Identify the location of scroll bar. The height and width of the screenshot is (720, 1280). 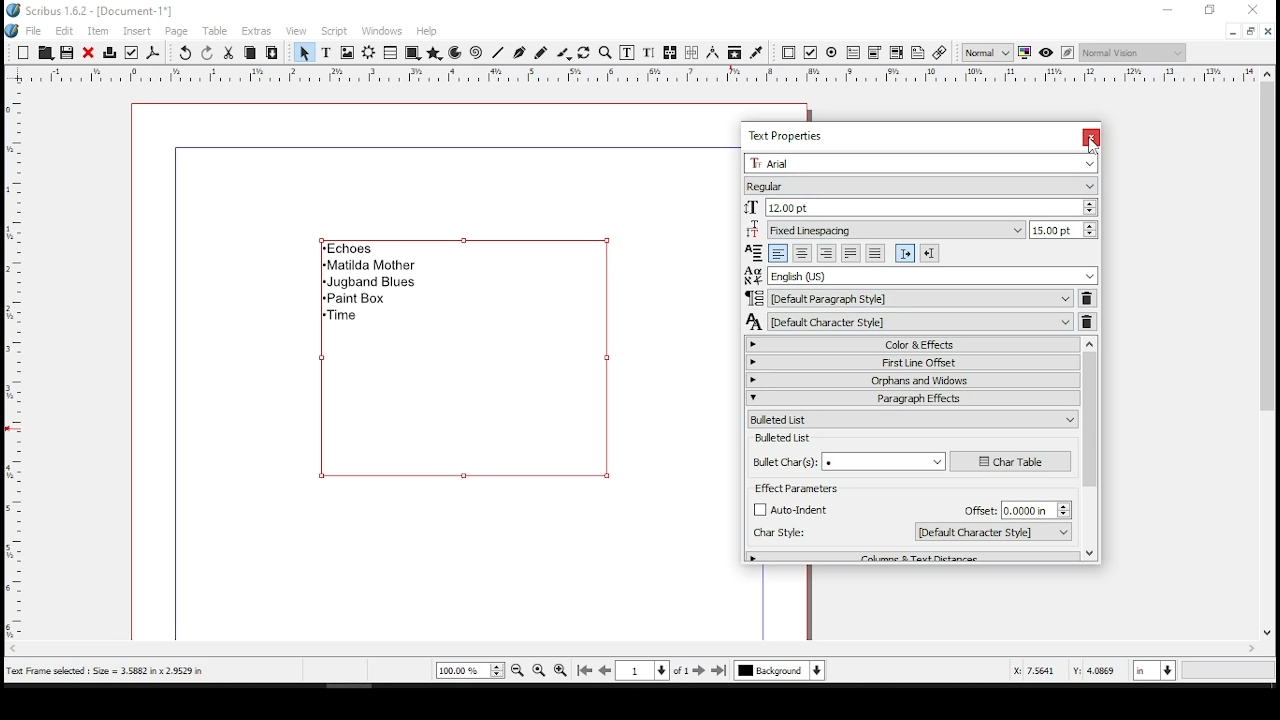
(627, 649).